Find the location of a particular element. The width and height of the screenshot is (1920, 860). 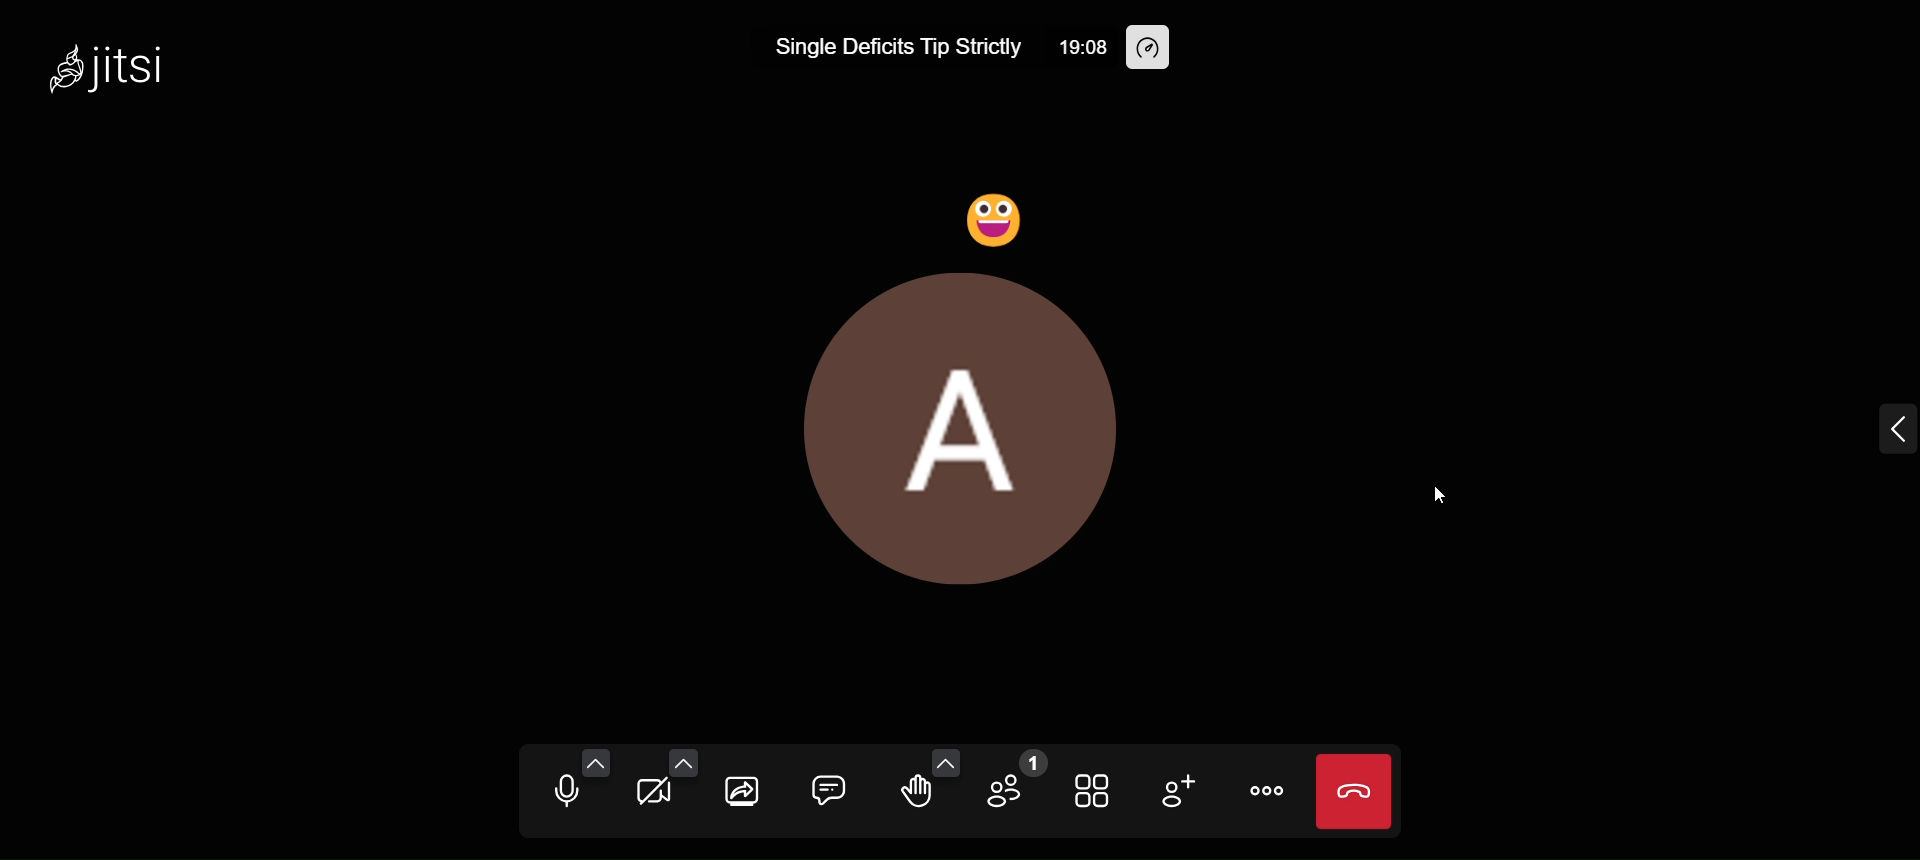

display picture is located at coordinates (956, 430).